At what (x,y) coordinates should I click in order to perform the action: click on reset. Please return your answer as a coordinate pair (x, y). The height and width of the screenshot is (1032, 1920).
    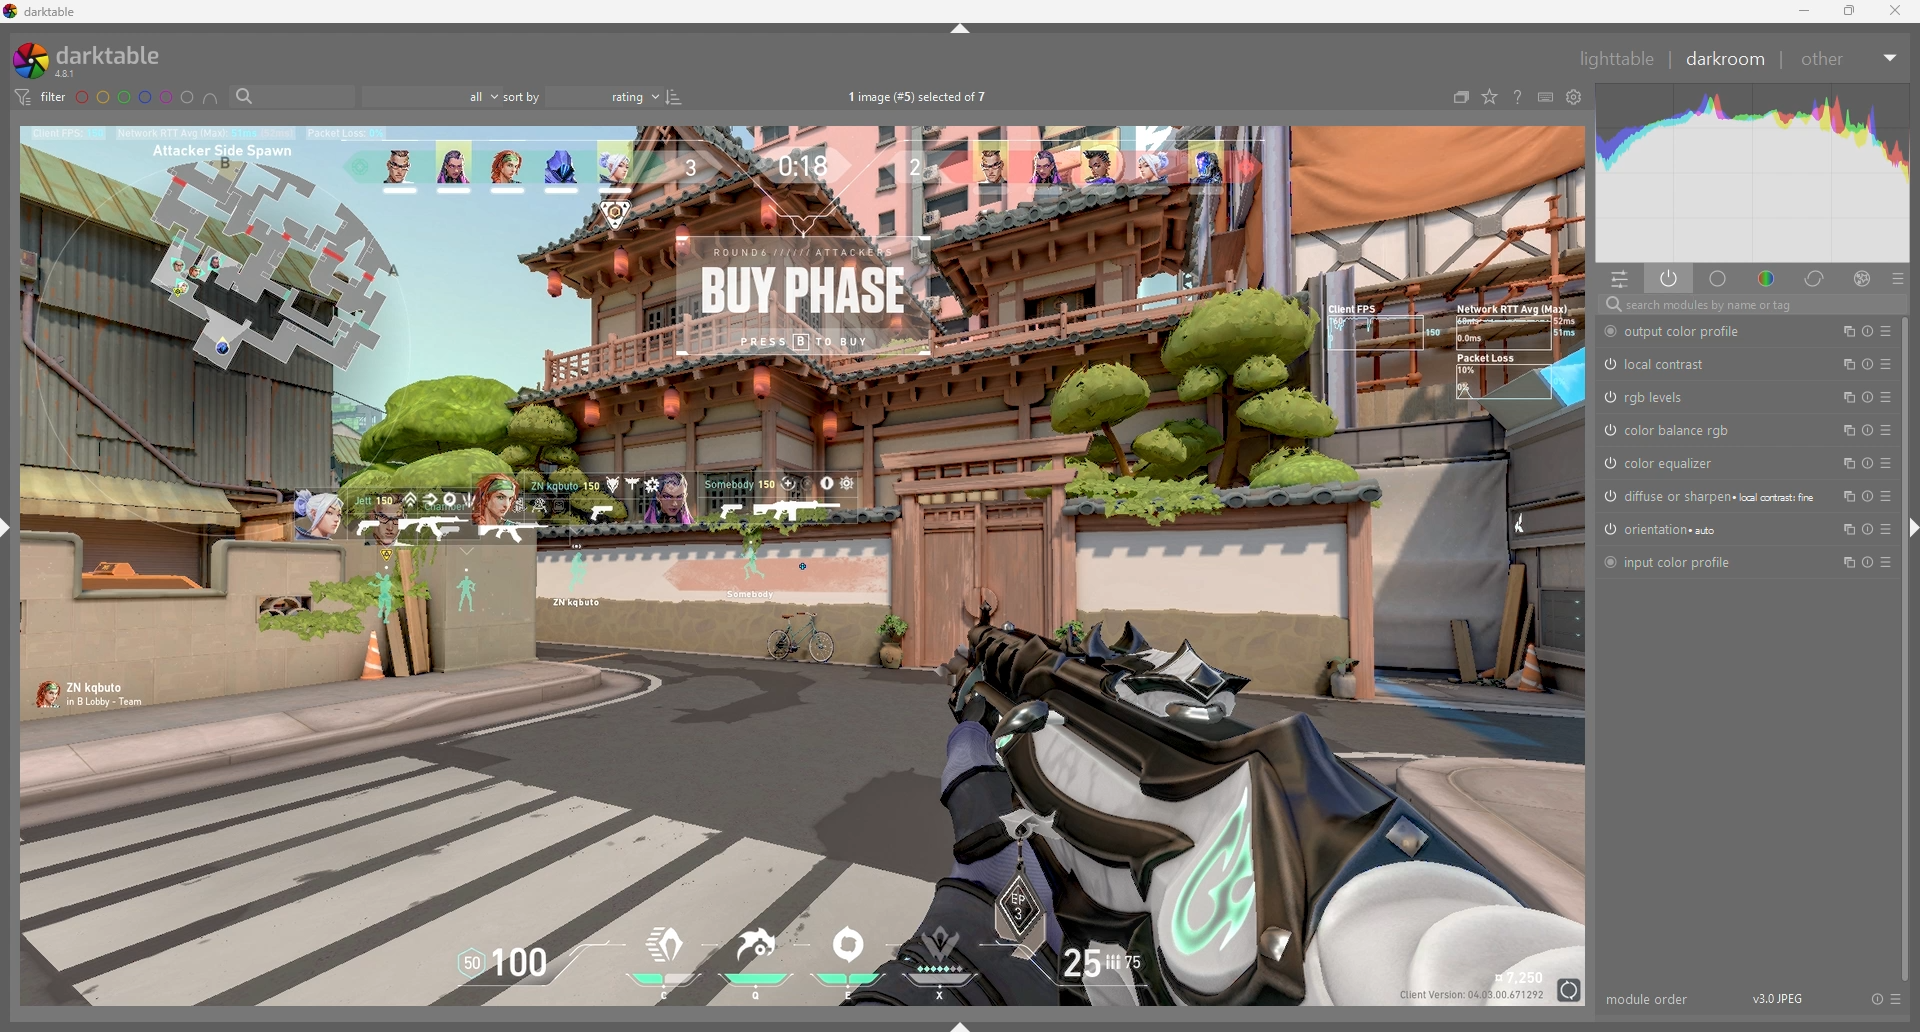
    Looking at the image, I should click on (1868, 400).